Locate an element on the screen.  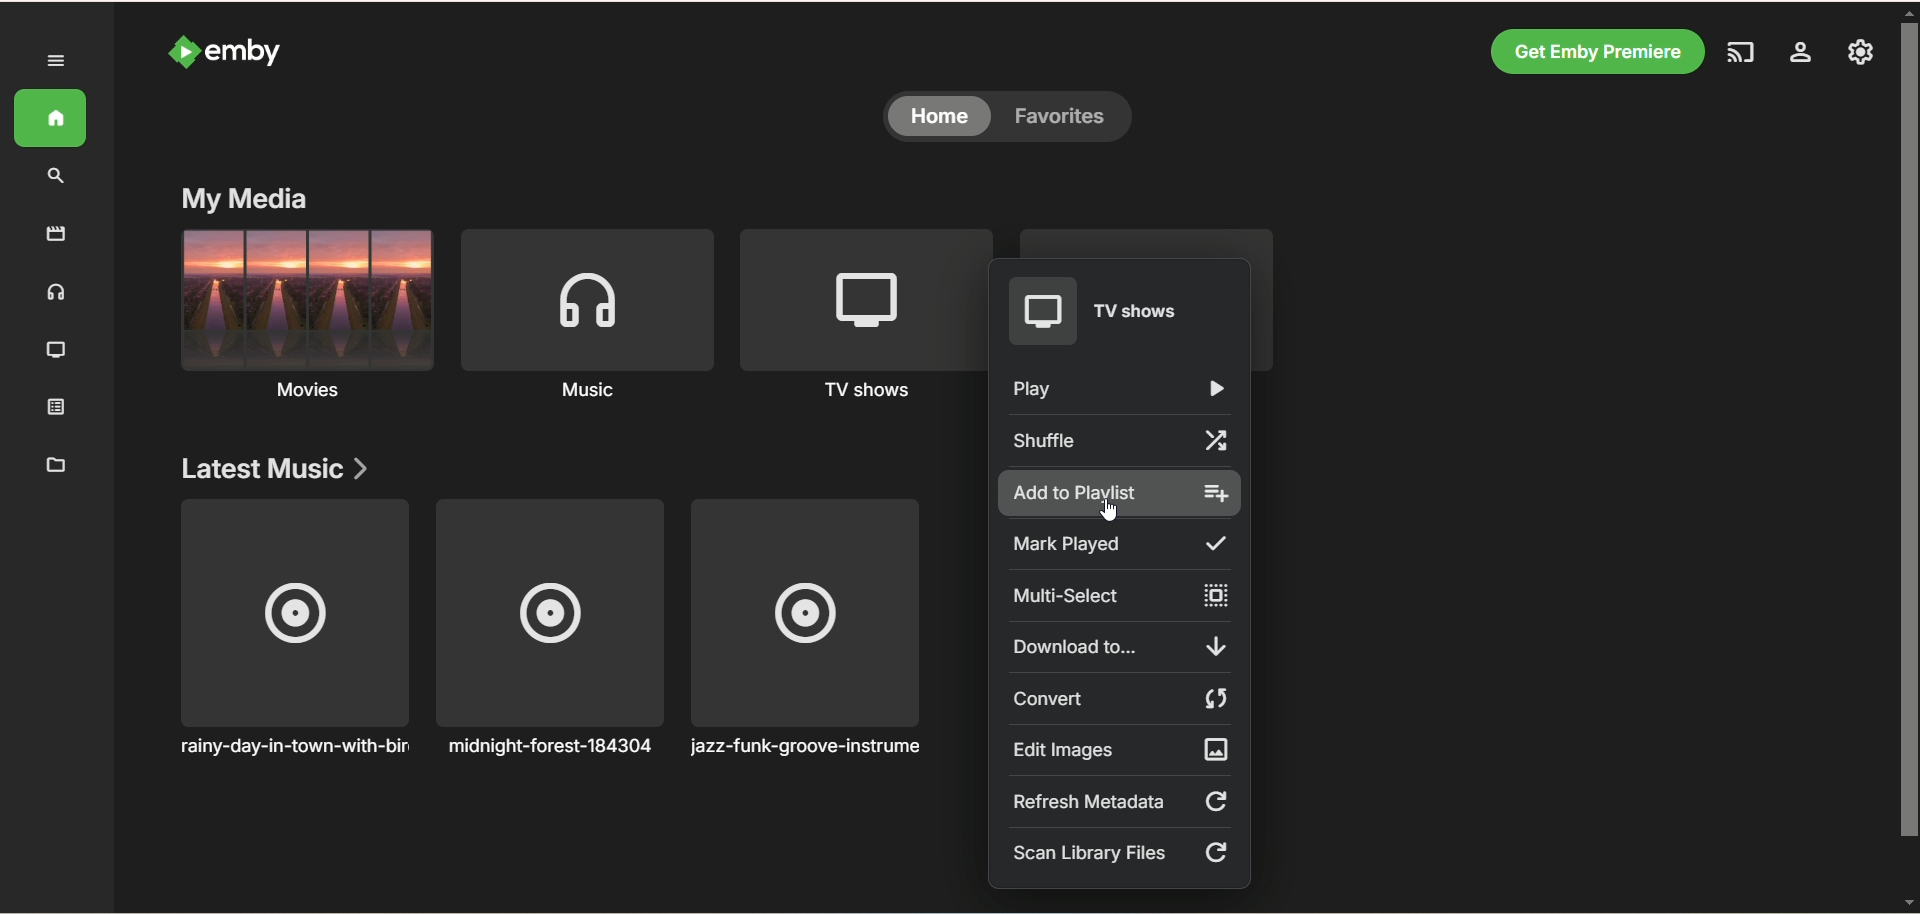
Cursor is located at coordinates (1108, 509).